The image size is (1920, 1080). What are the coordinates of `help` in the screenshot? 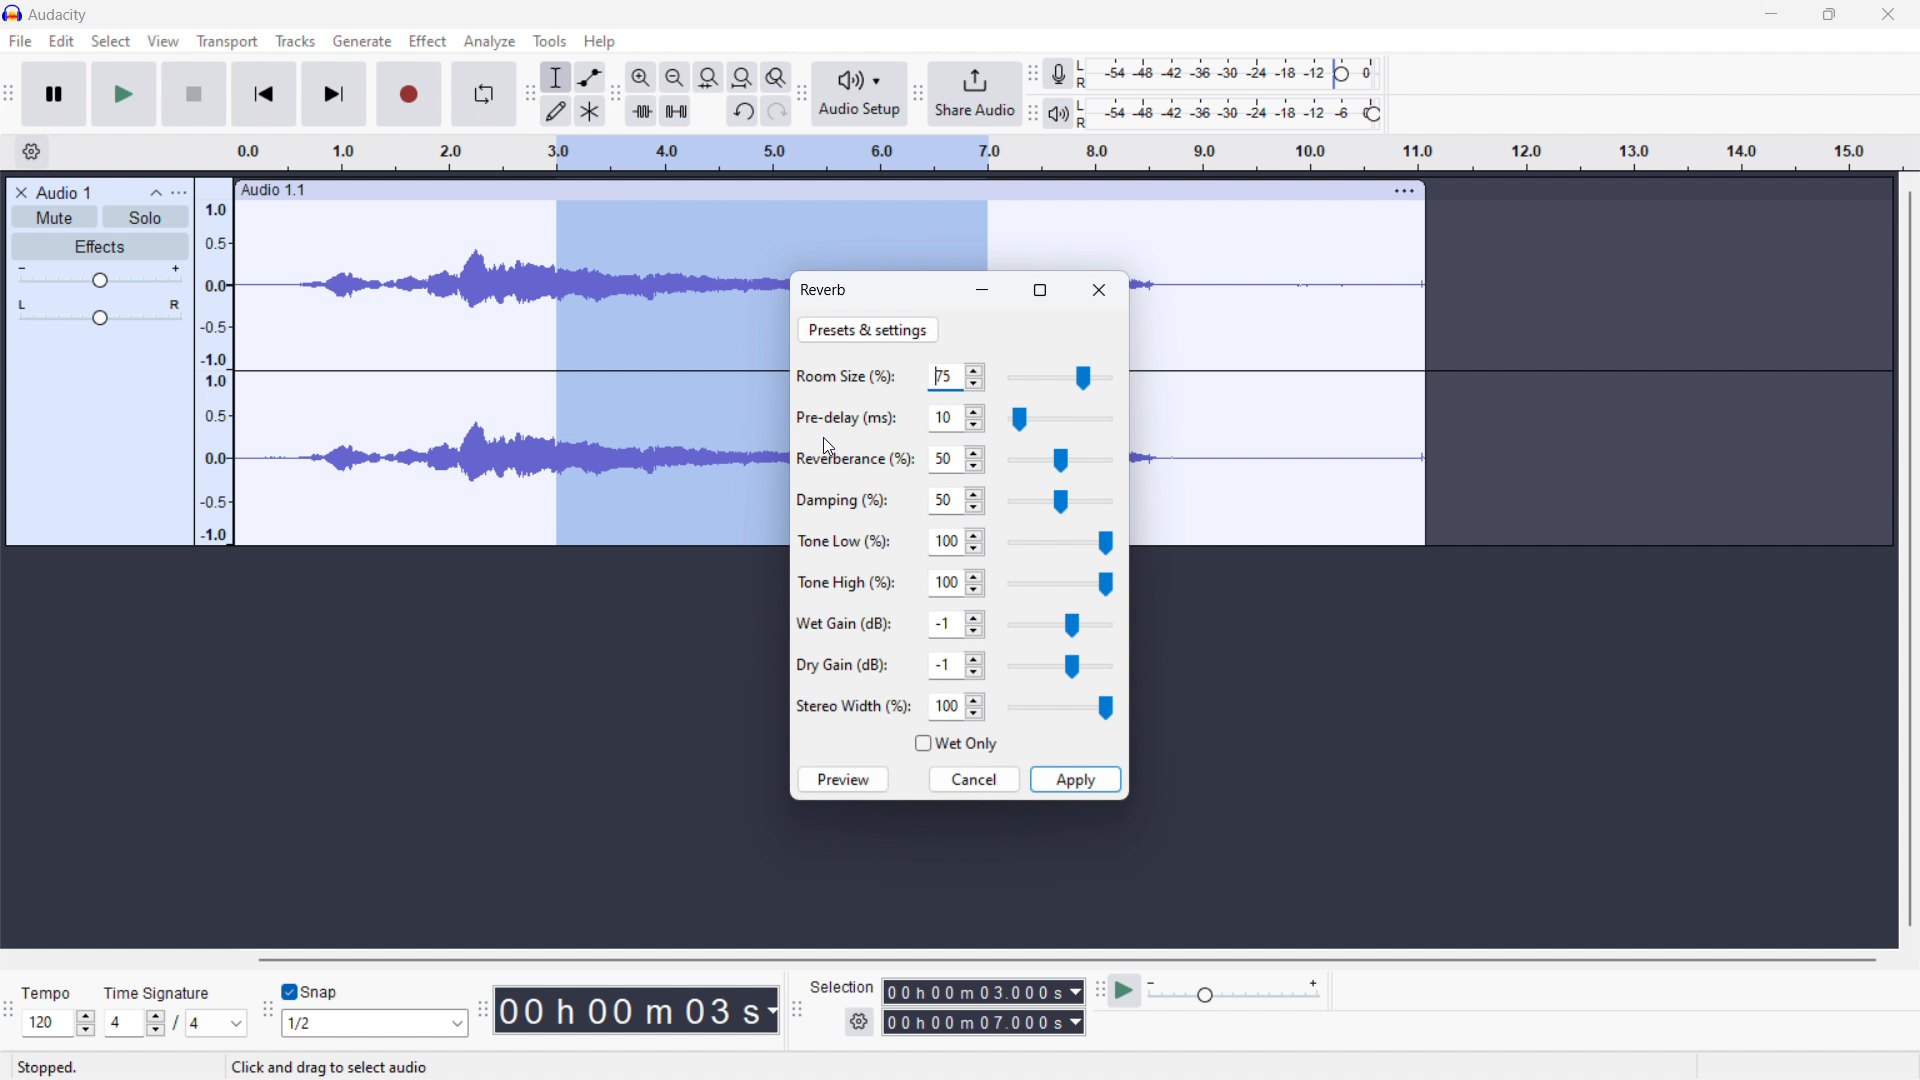 It's located at (598, 42).